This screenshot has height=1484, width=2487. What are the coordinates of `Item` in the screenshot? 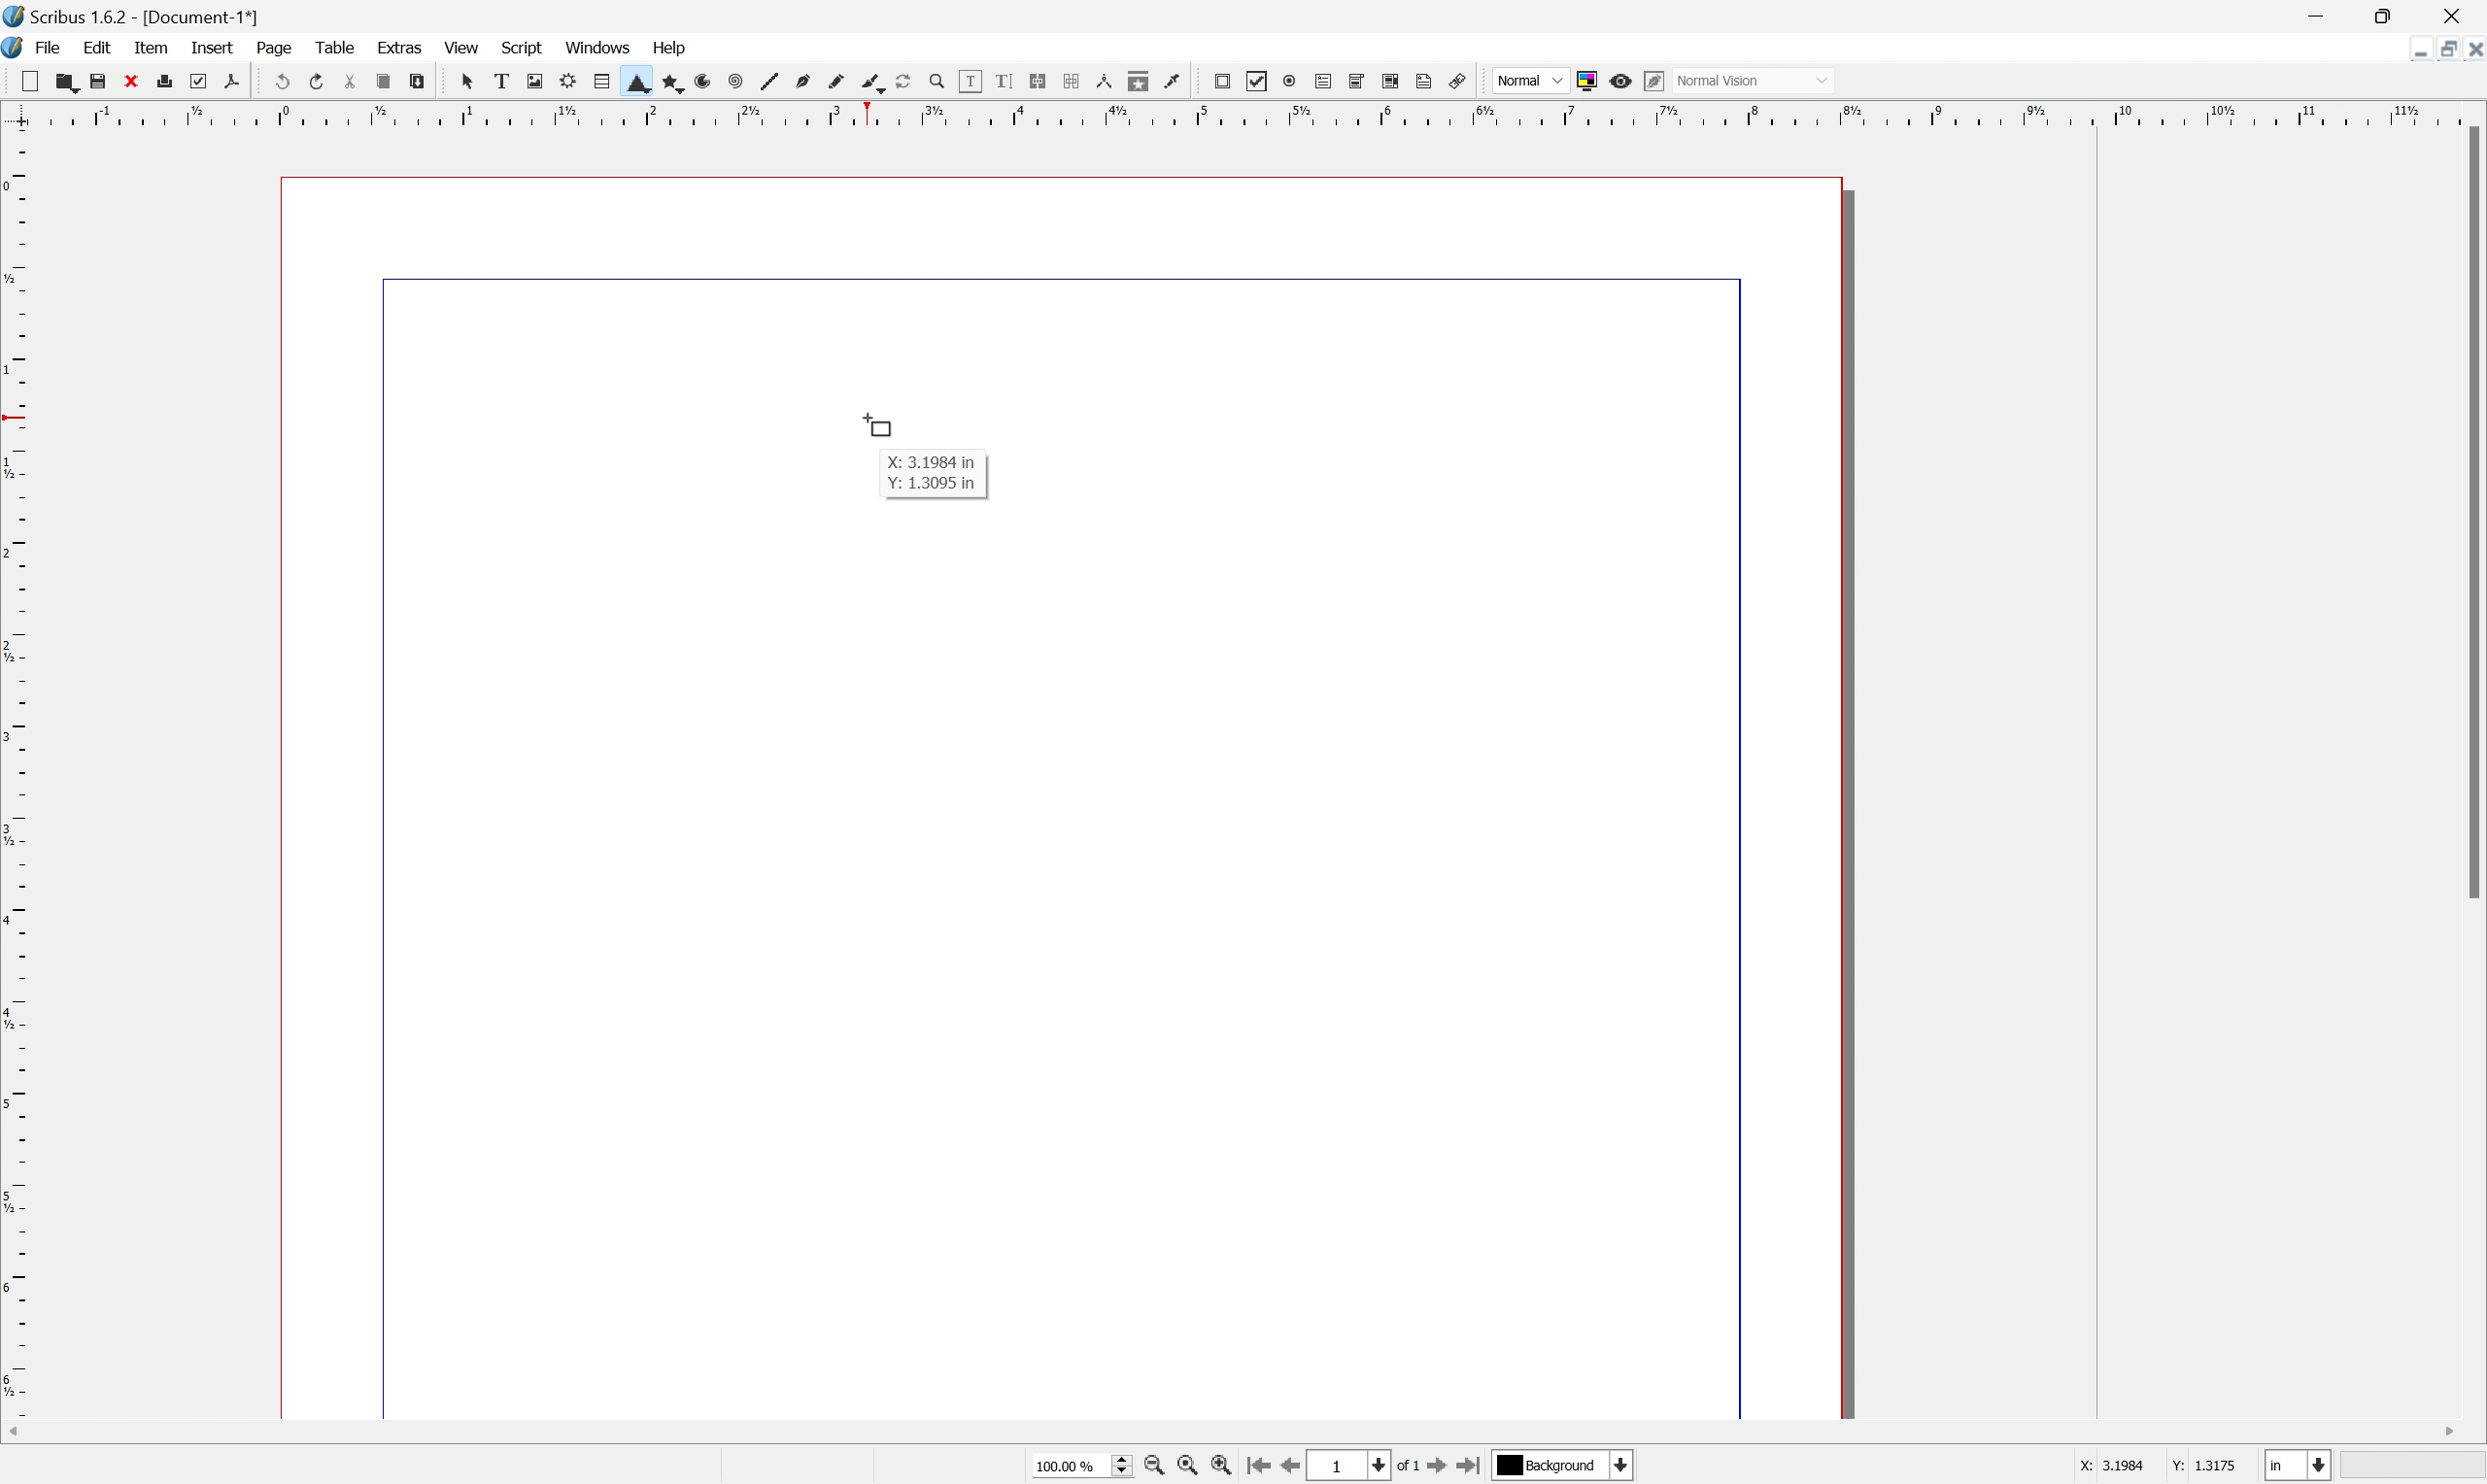 It's located at (148, 48).